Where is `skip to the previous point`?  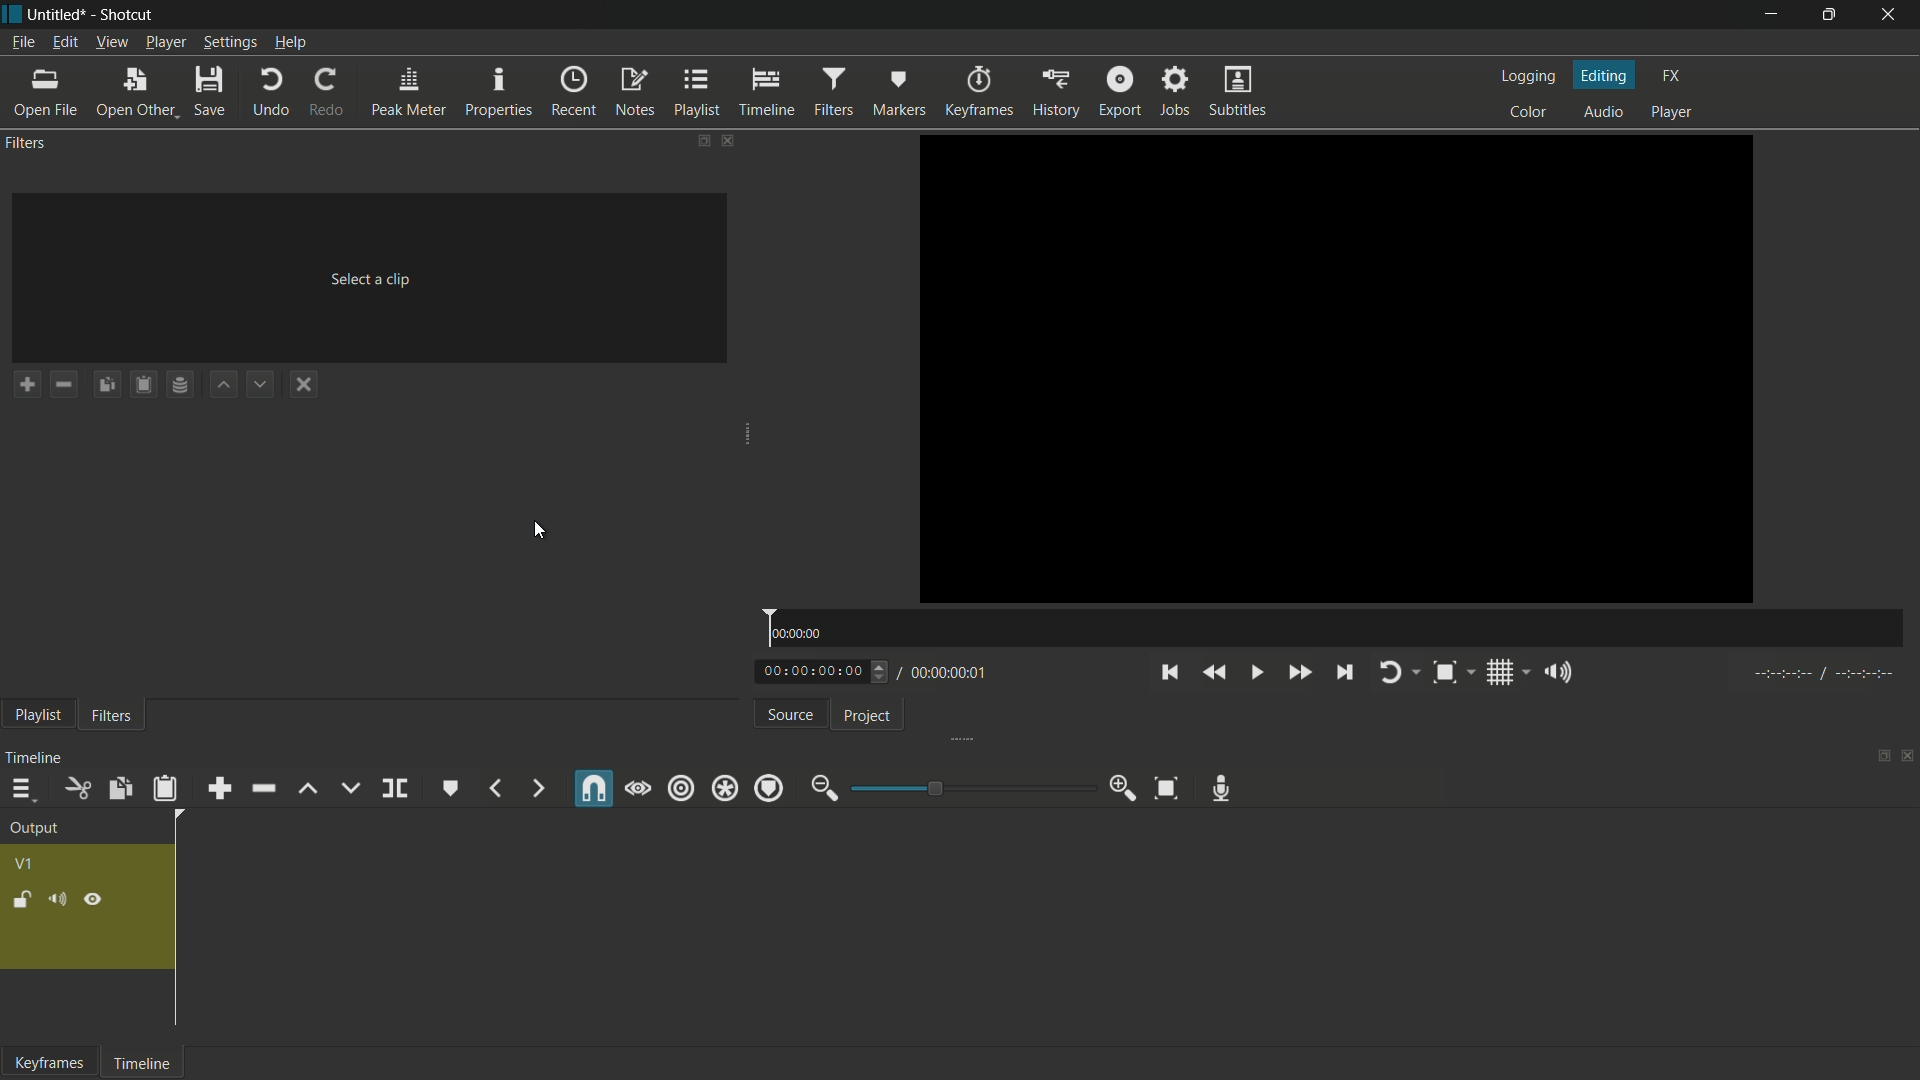
skip to the previous point is located at coordinates (1169, 673).